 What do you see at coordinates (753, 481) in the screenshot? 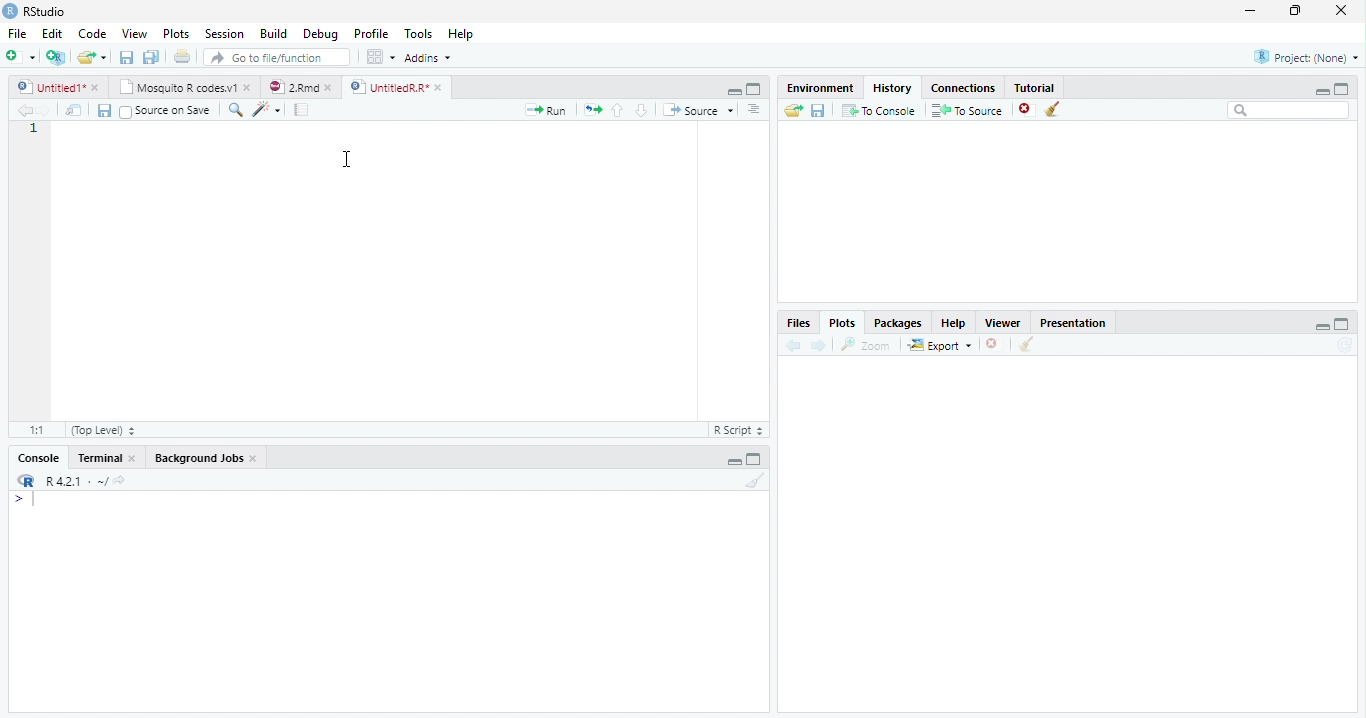
I see `Clean` at bounding box center [753, 481].